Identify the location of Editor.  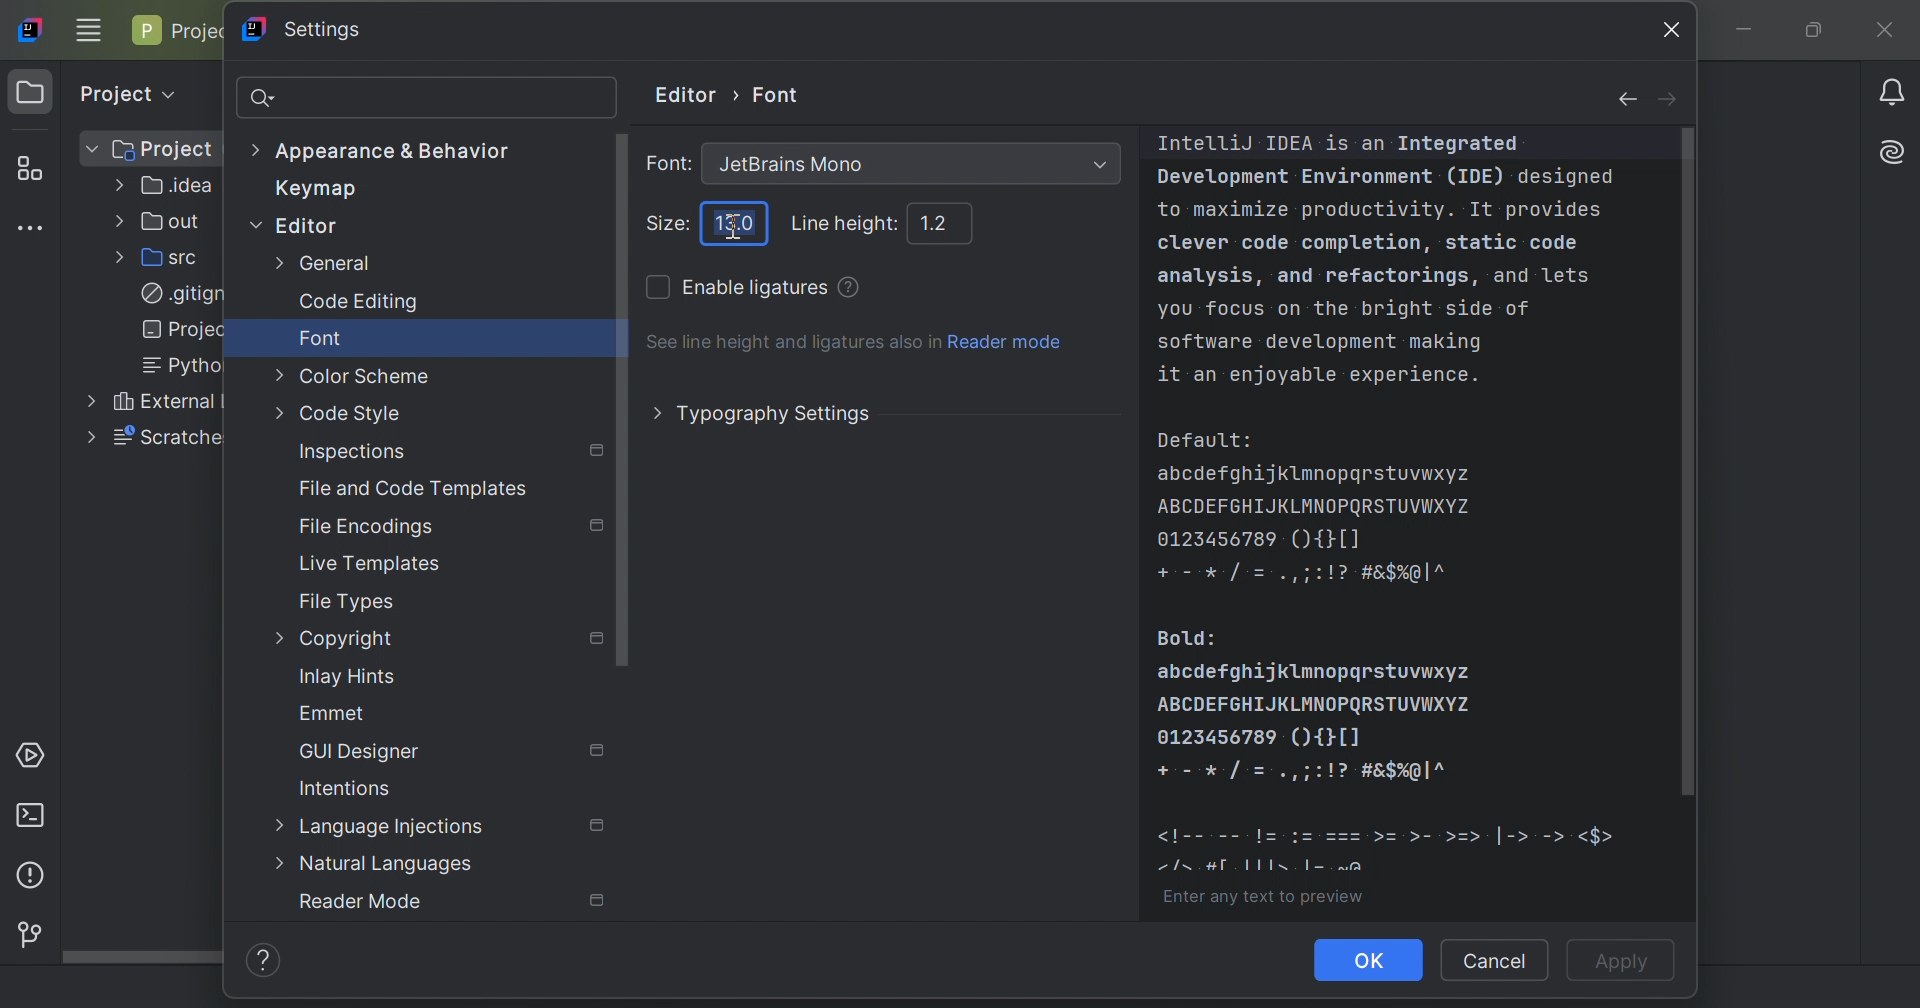
(682, 94).